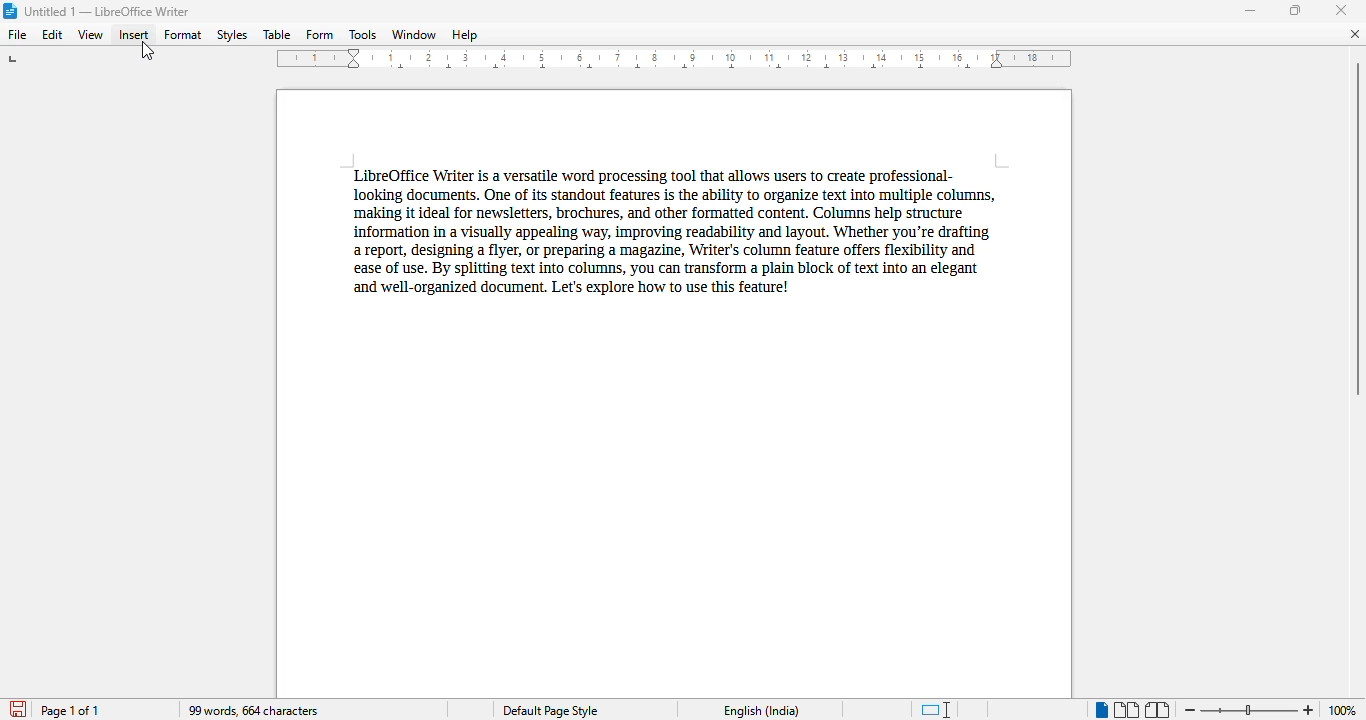 This screenshot has height=720, width=1366. I want to click on close, so click(1343, 10).